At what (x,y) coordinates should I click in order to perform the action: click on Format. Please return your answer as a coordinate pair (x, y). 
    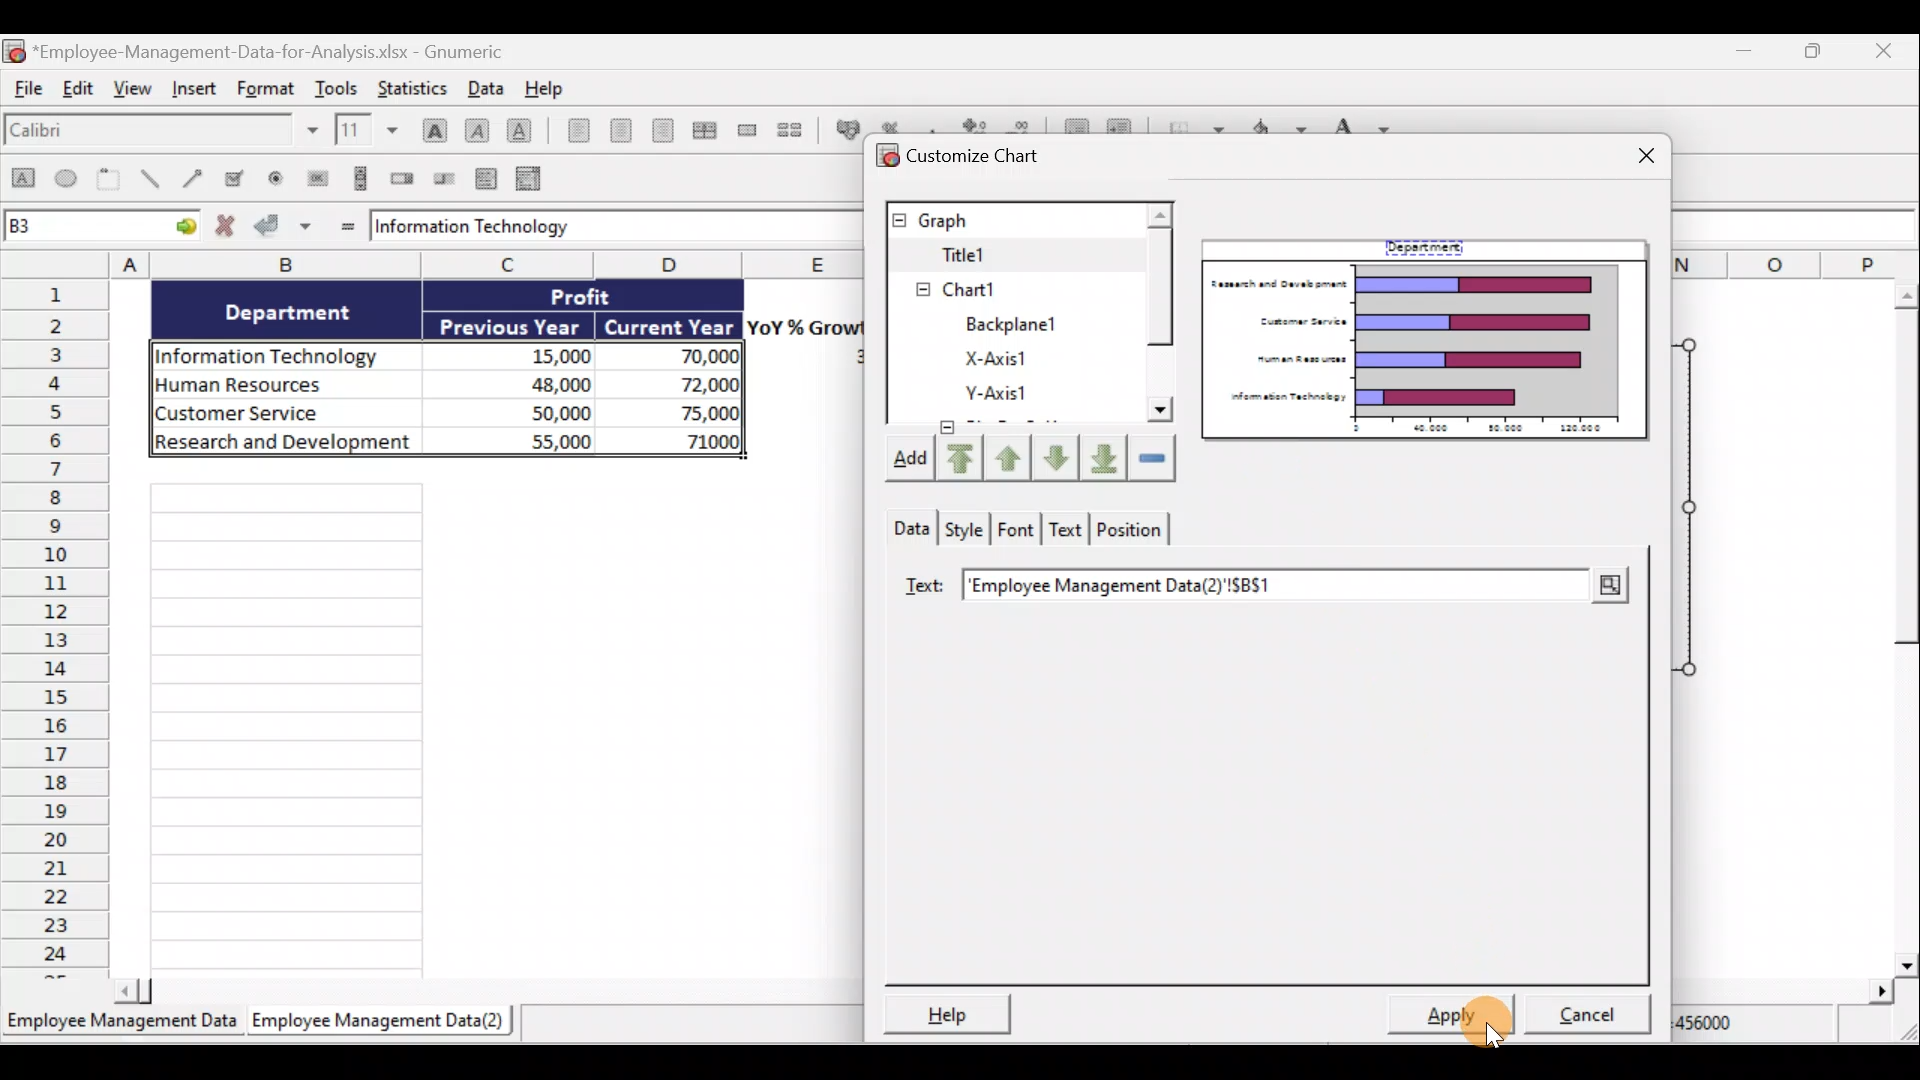
    Looking at the image, I should click on (263, 90).